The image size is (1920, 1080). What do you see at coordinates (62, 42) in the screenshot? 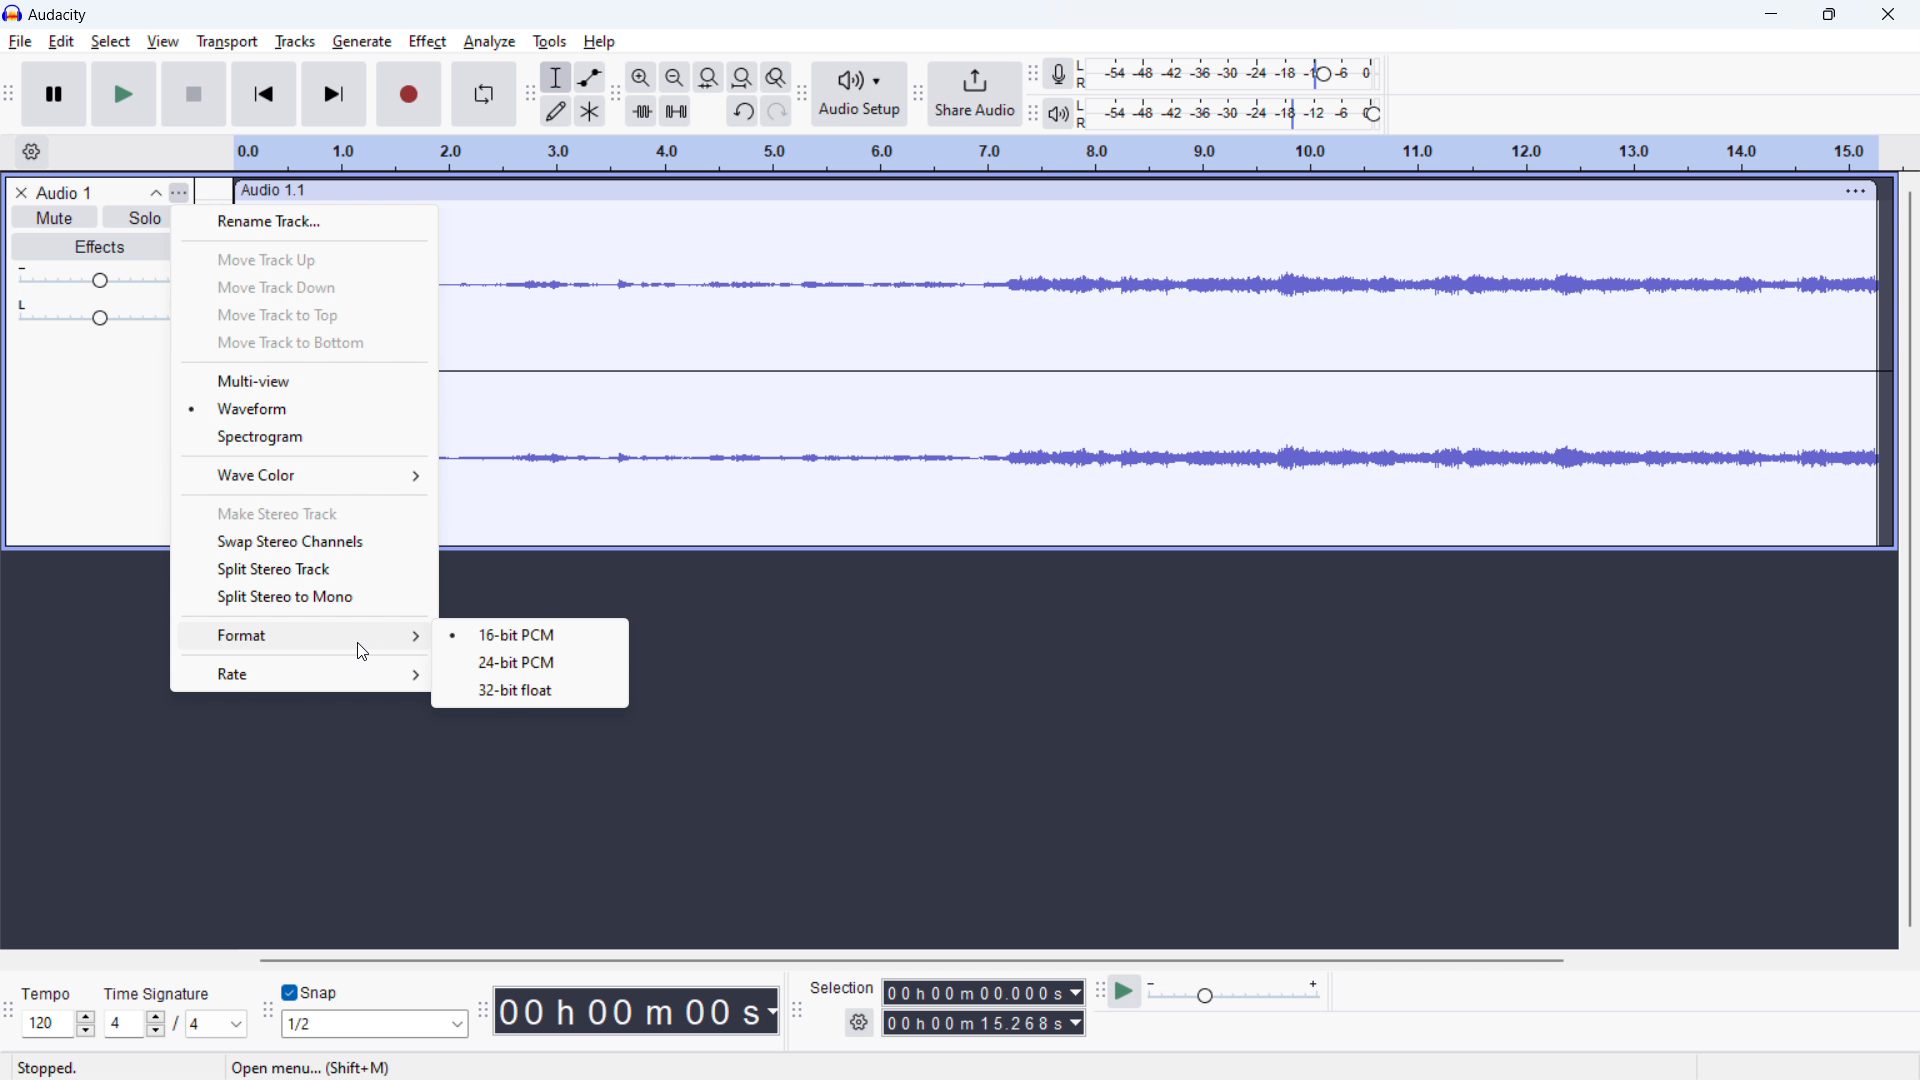
I see `edit` at bounding box center [62, 42].